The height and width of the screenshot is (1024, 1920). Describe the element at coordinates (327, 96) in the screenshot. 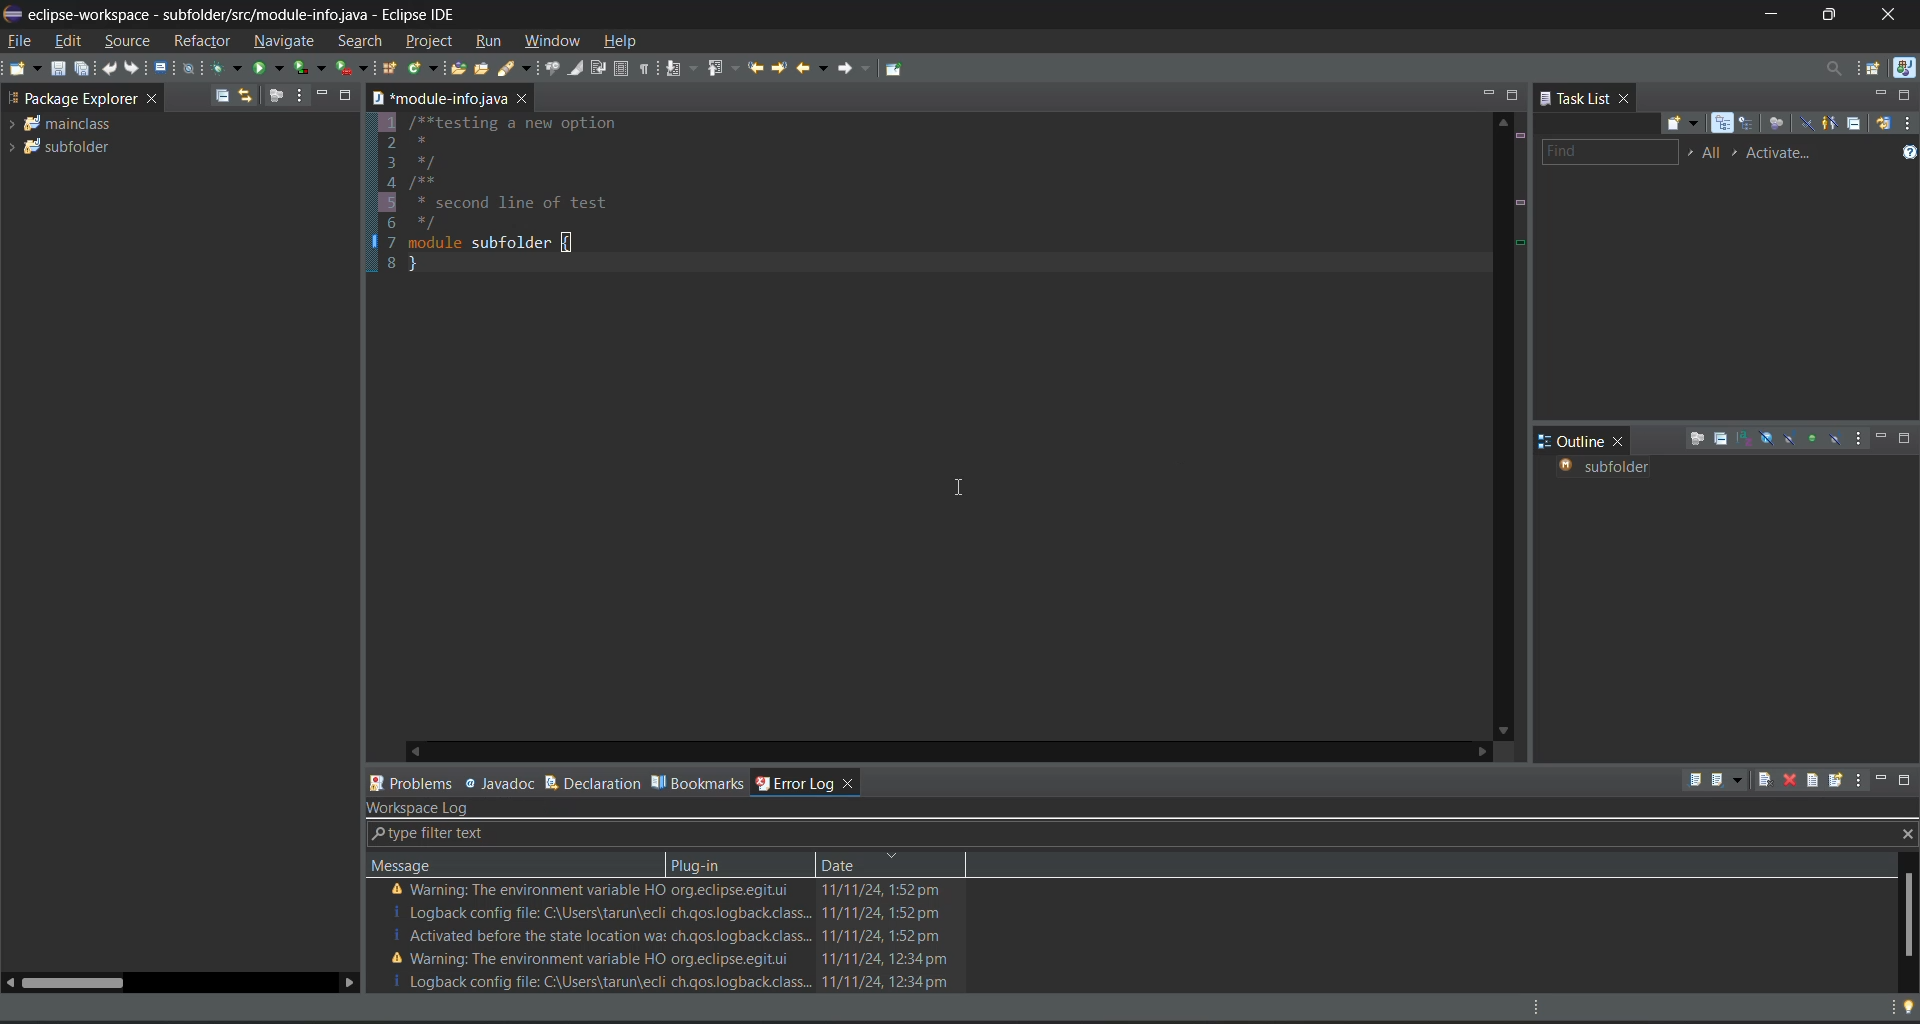

I see `minimize` at that location.